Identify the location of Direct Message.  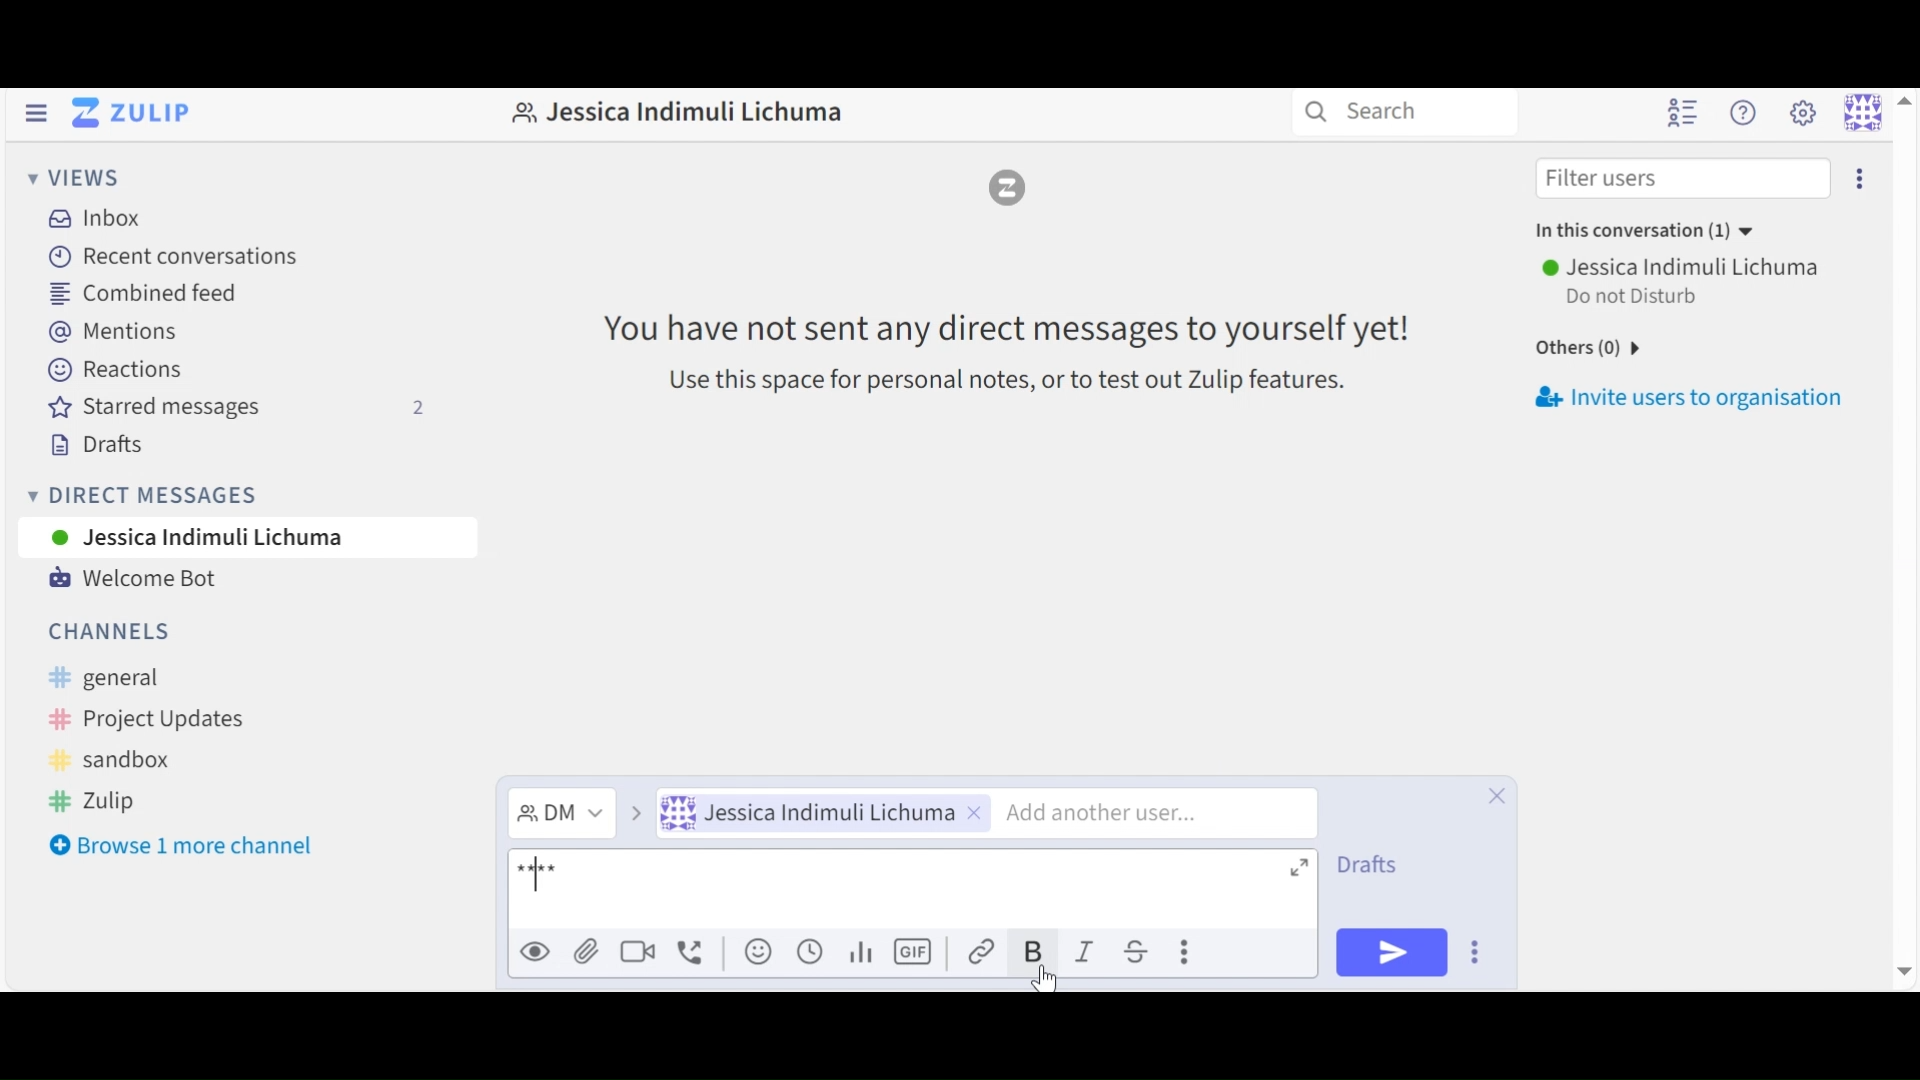
(578, 813).